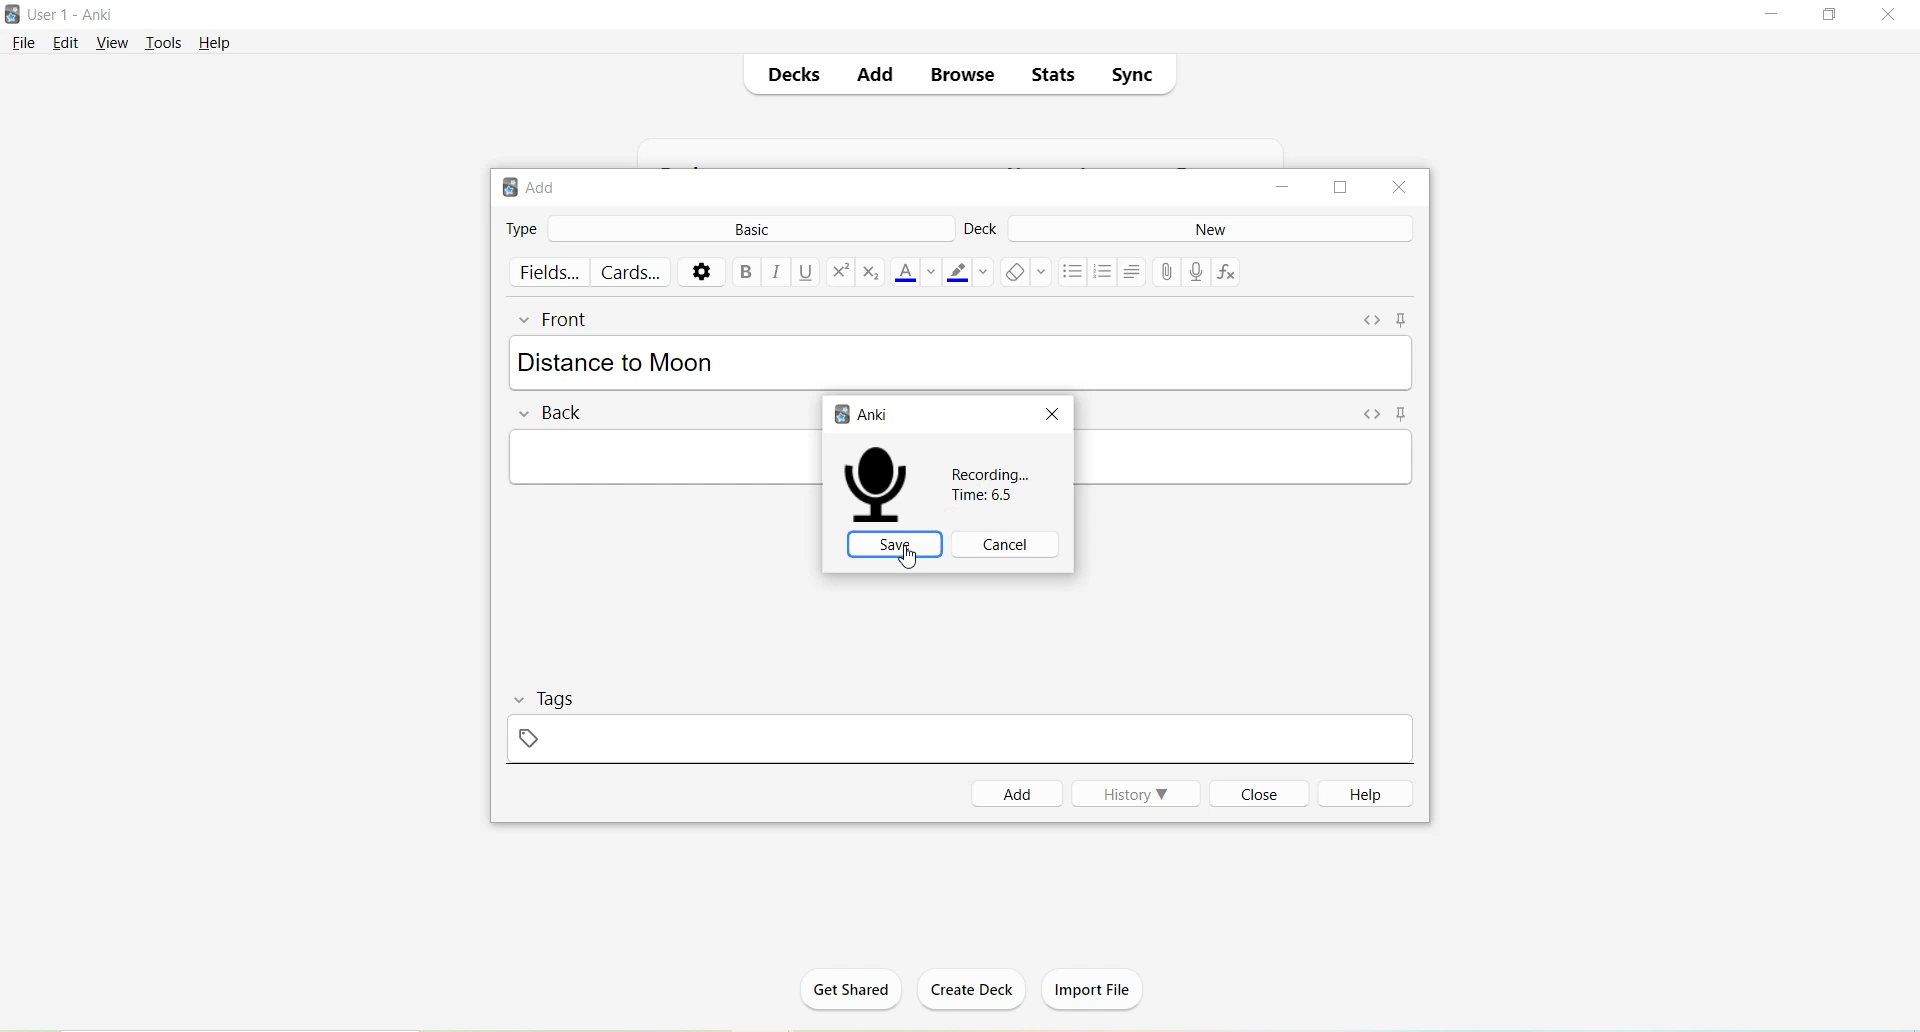  I want to click on Add, so click(872, 76).